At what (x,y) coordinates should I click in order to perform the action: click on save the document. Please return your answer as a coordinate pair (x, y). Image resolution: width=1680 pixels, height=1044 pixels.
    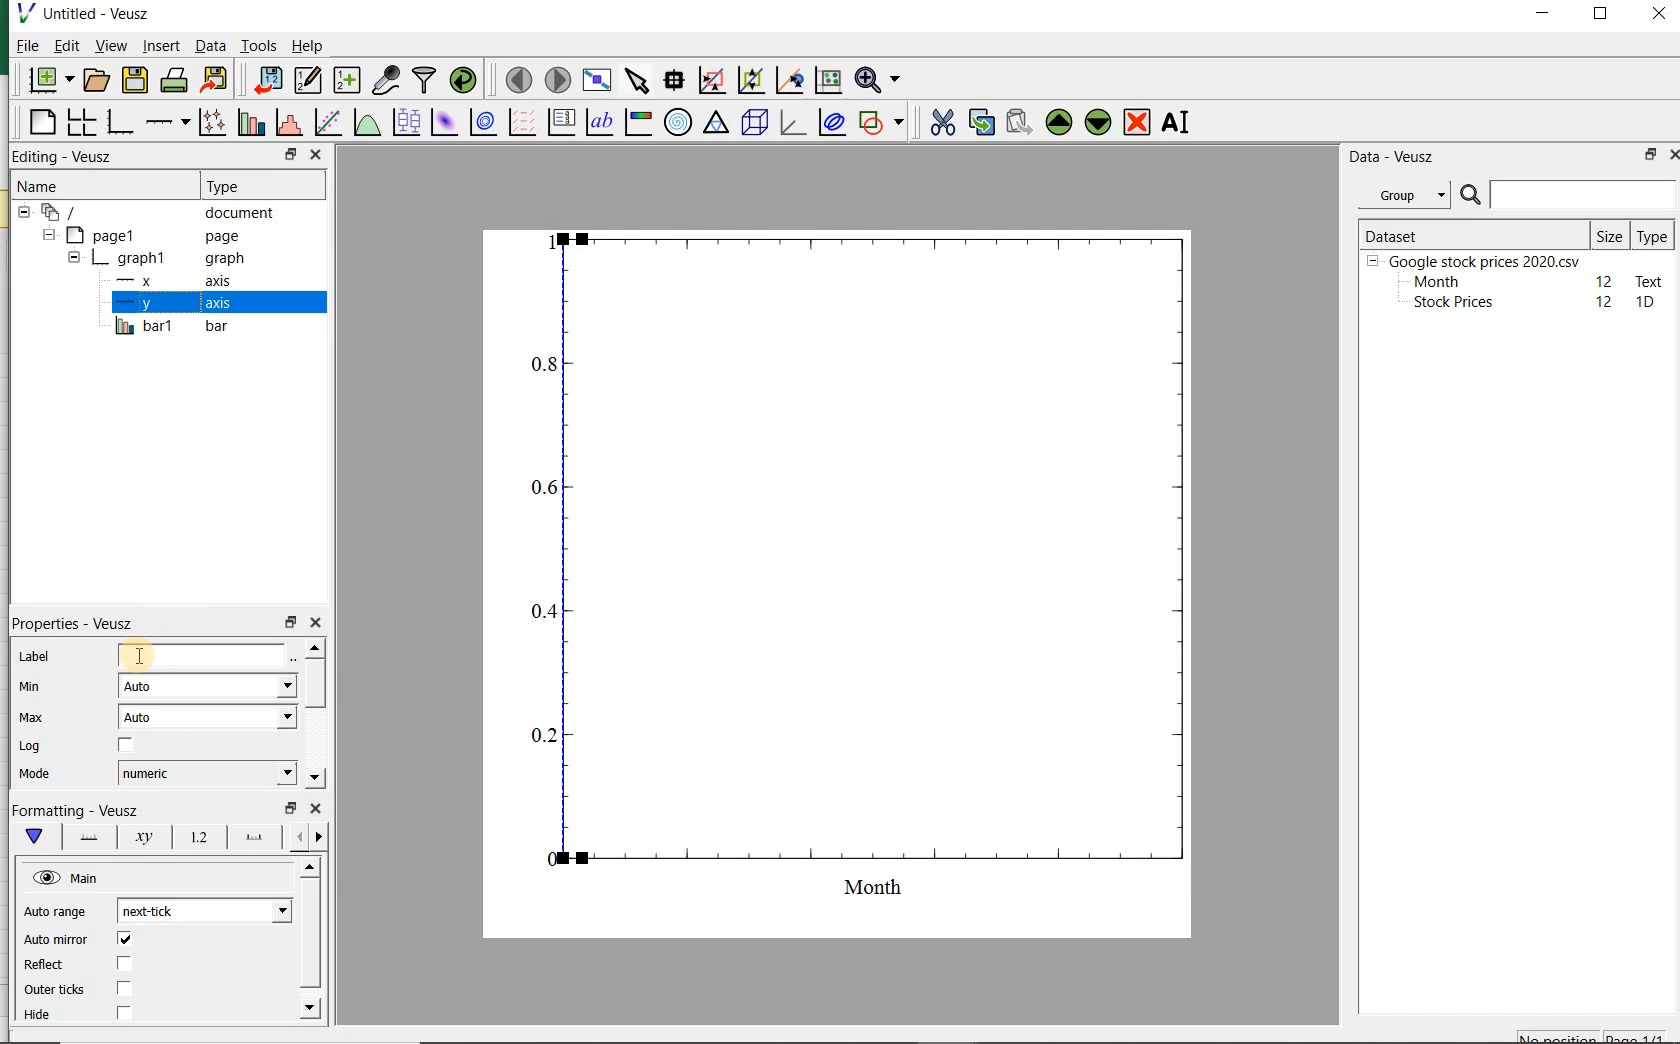
    Looking at the image, I should click on (135, 80).